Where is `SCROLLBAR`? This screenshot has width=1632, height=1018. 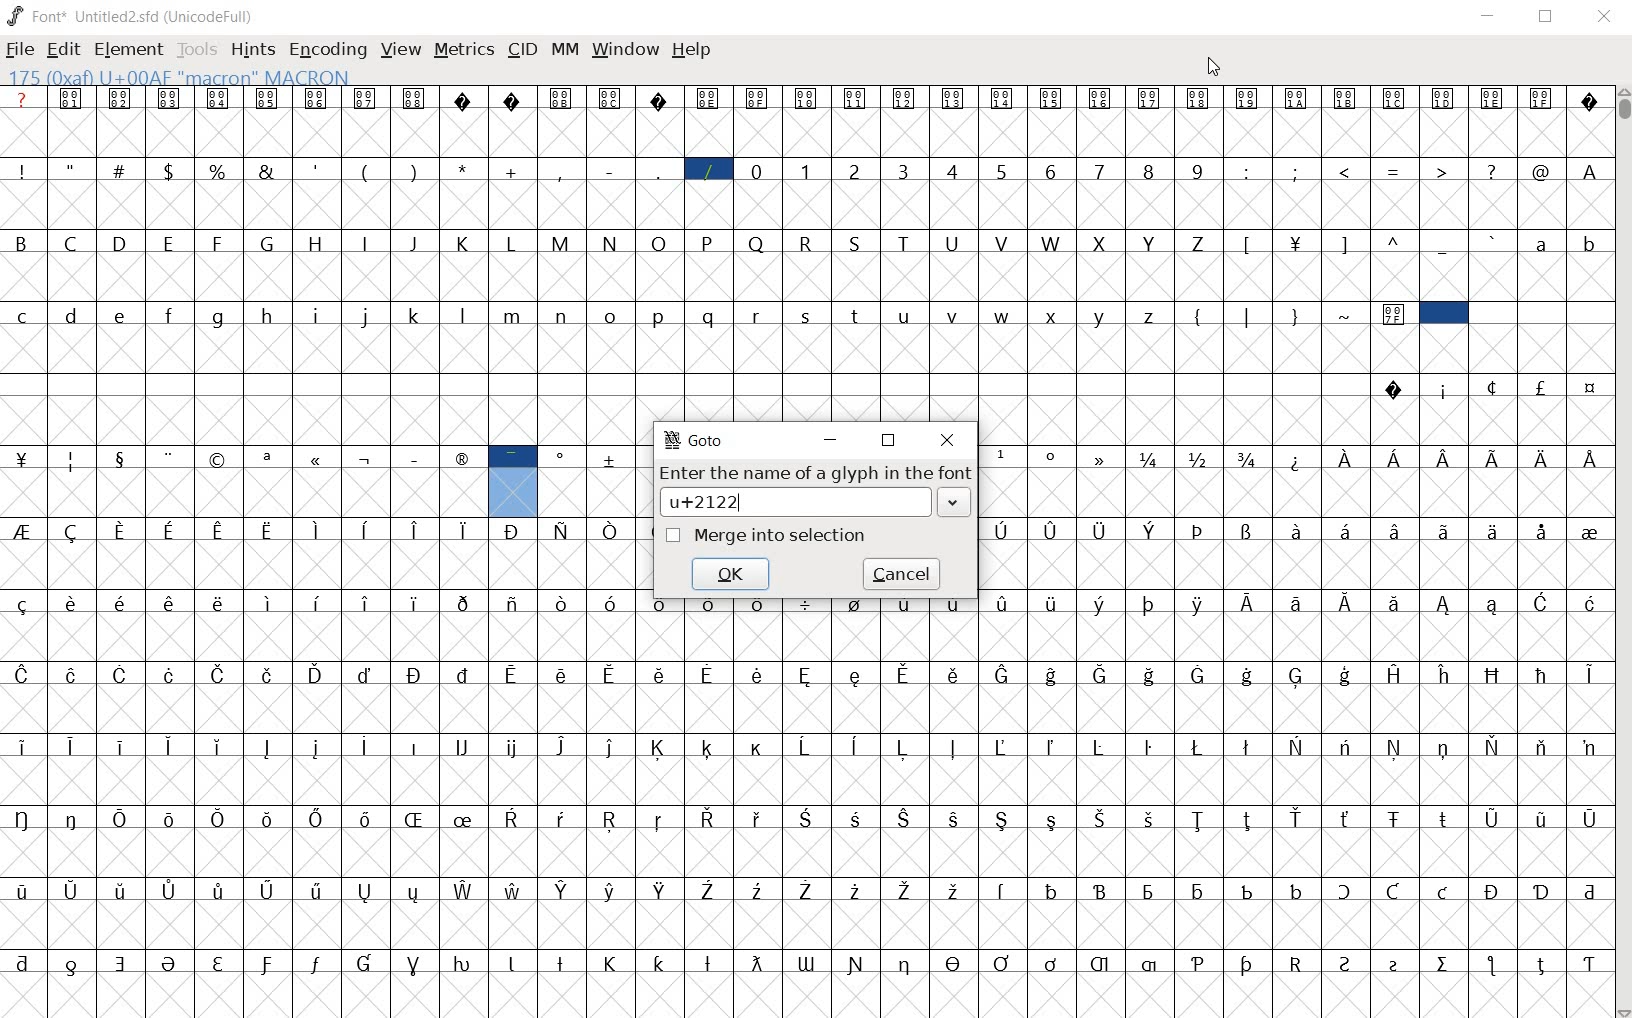
SCROLLBAR is located at coordinates (1622, 553).